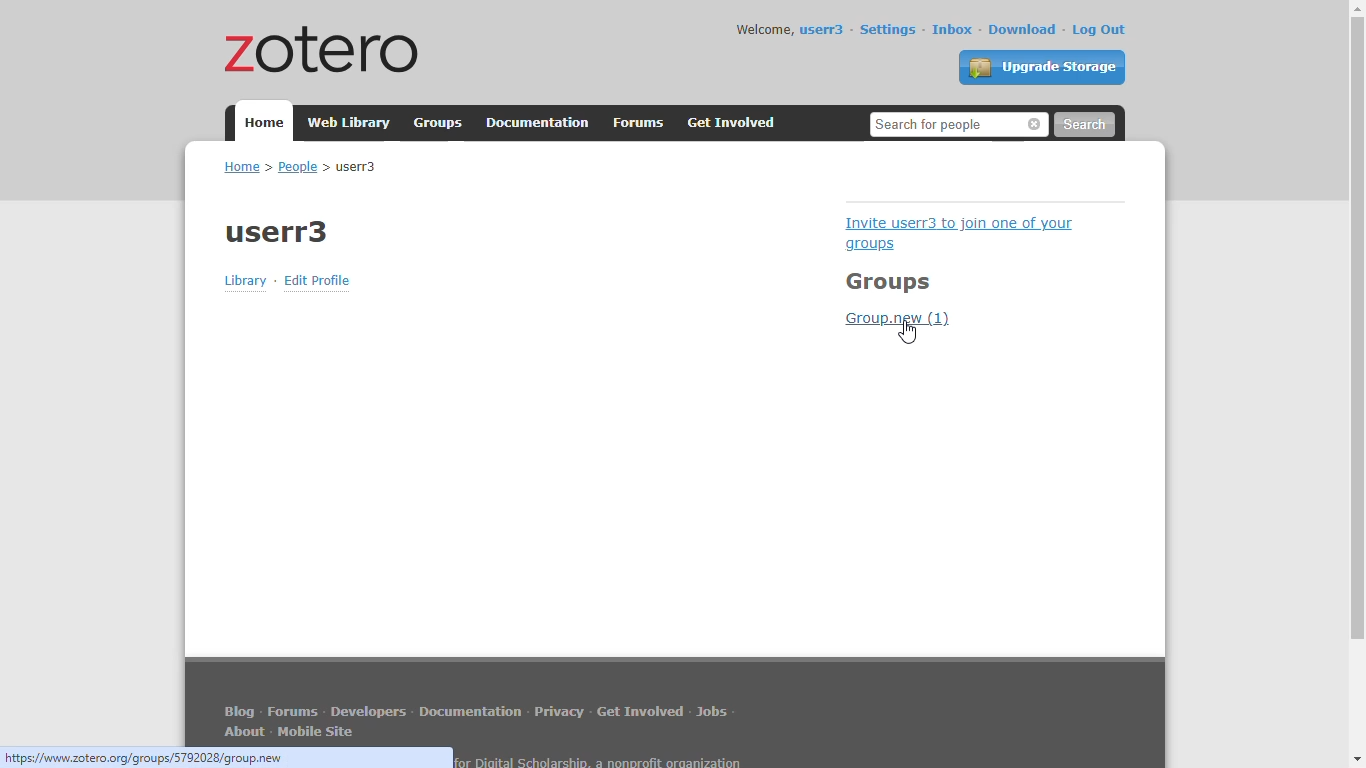 The height and width of the screenshot is (768, 1366). What do you see at coordinates (1043, 67) in the screenshot?
I see `upgrade storage` at bounding box center [1043, 67].